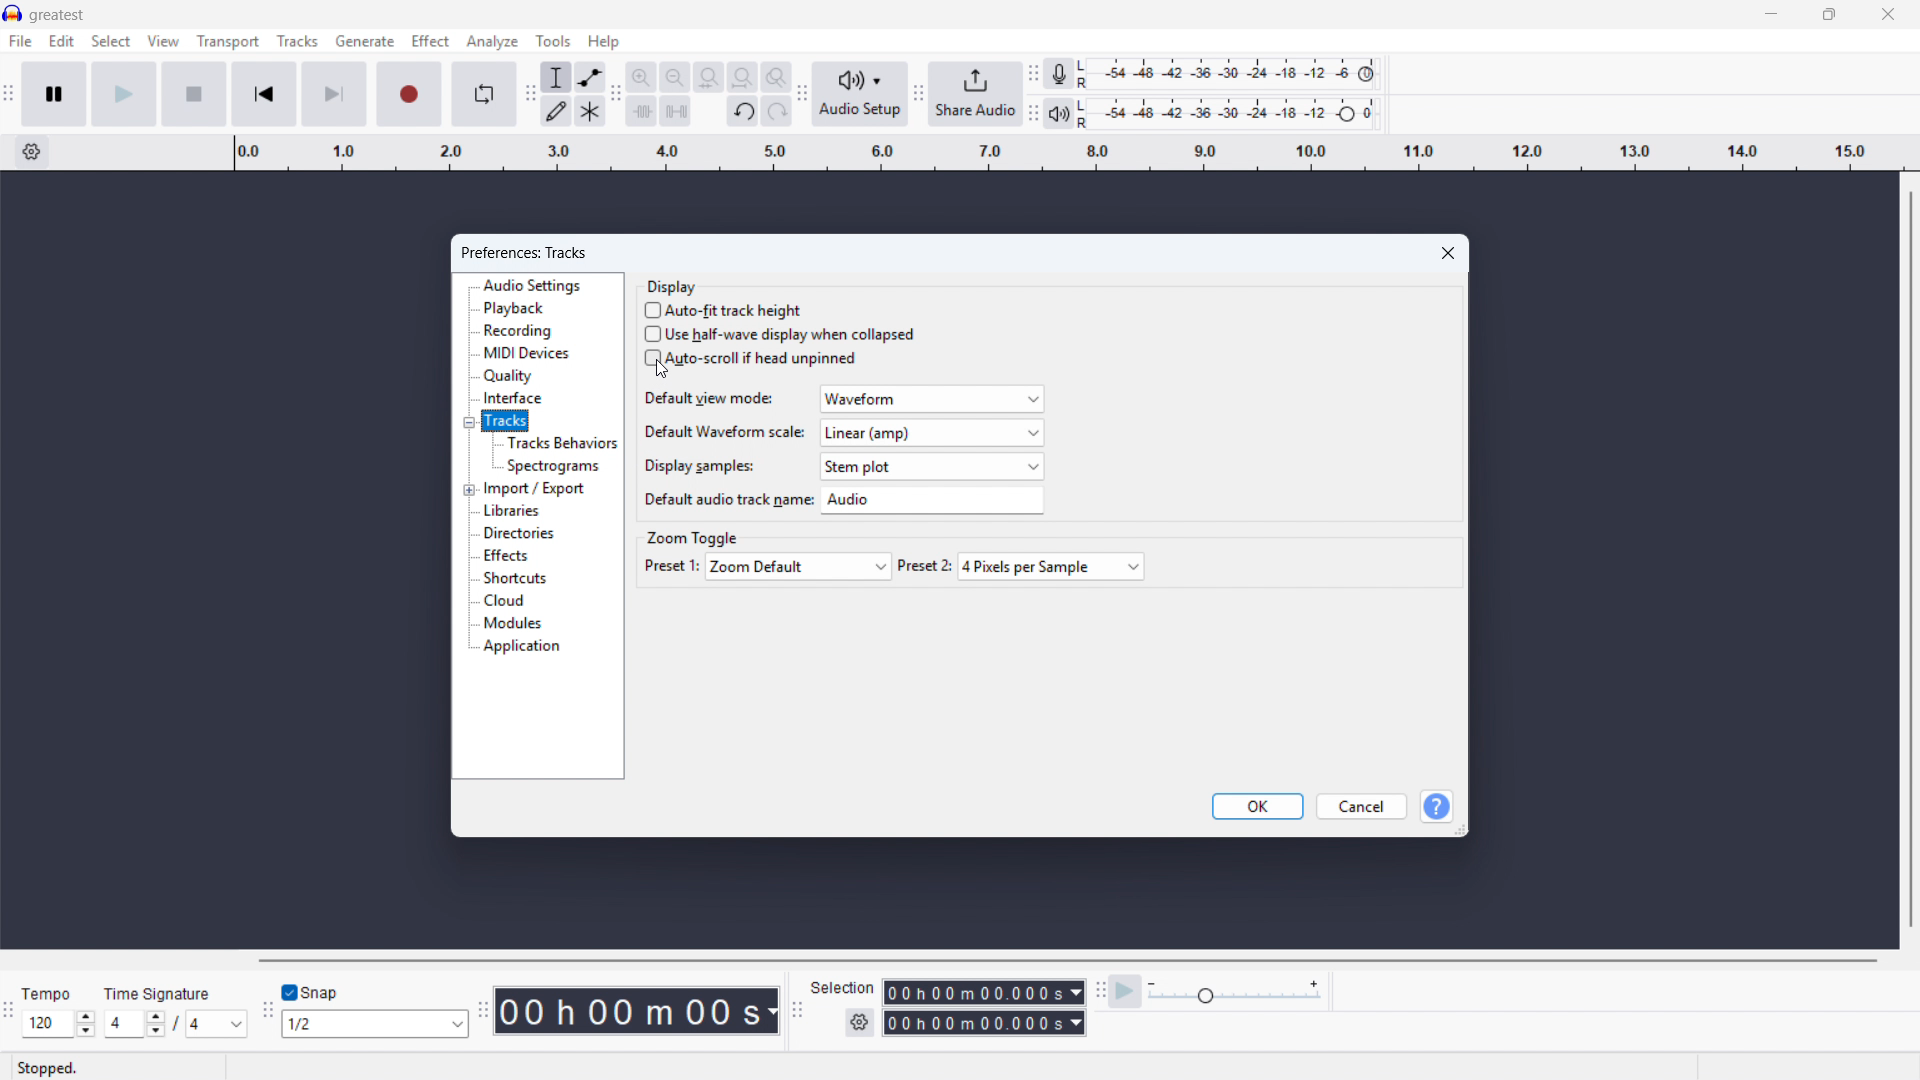 The height and width of the screenshot is (1080, 1920). What do you see at coordinates (526, 253) in the screenshot?
I see `Preferences: tracks ` at bounding box center [526, 253].